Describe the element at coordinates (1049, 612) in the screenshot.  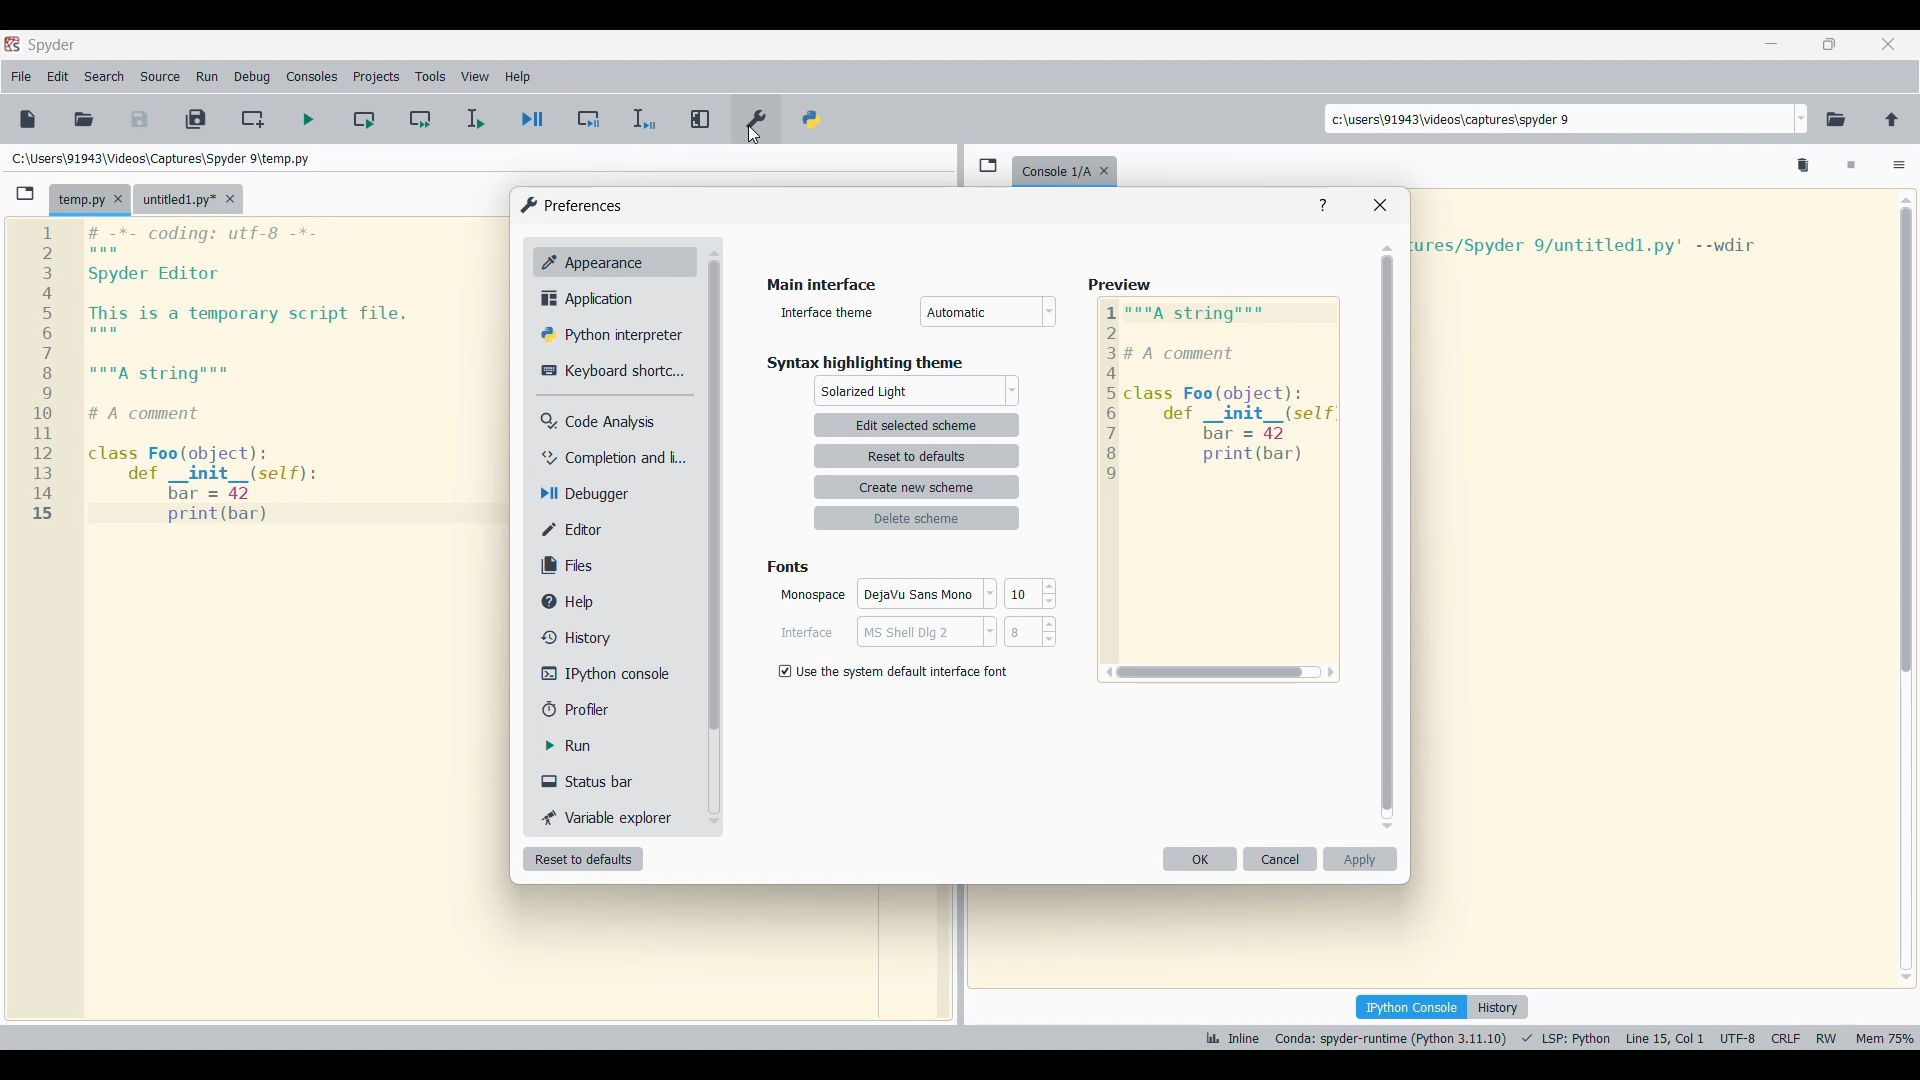
I see `Increase/Decrease fonts size` at that location.